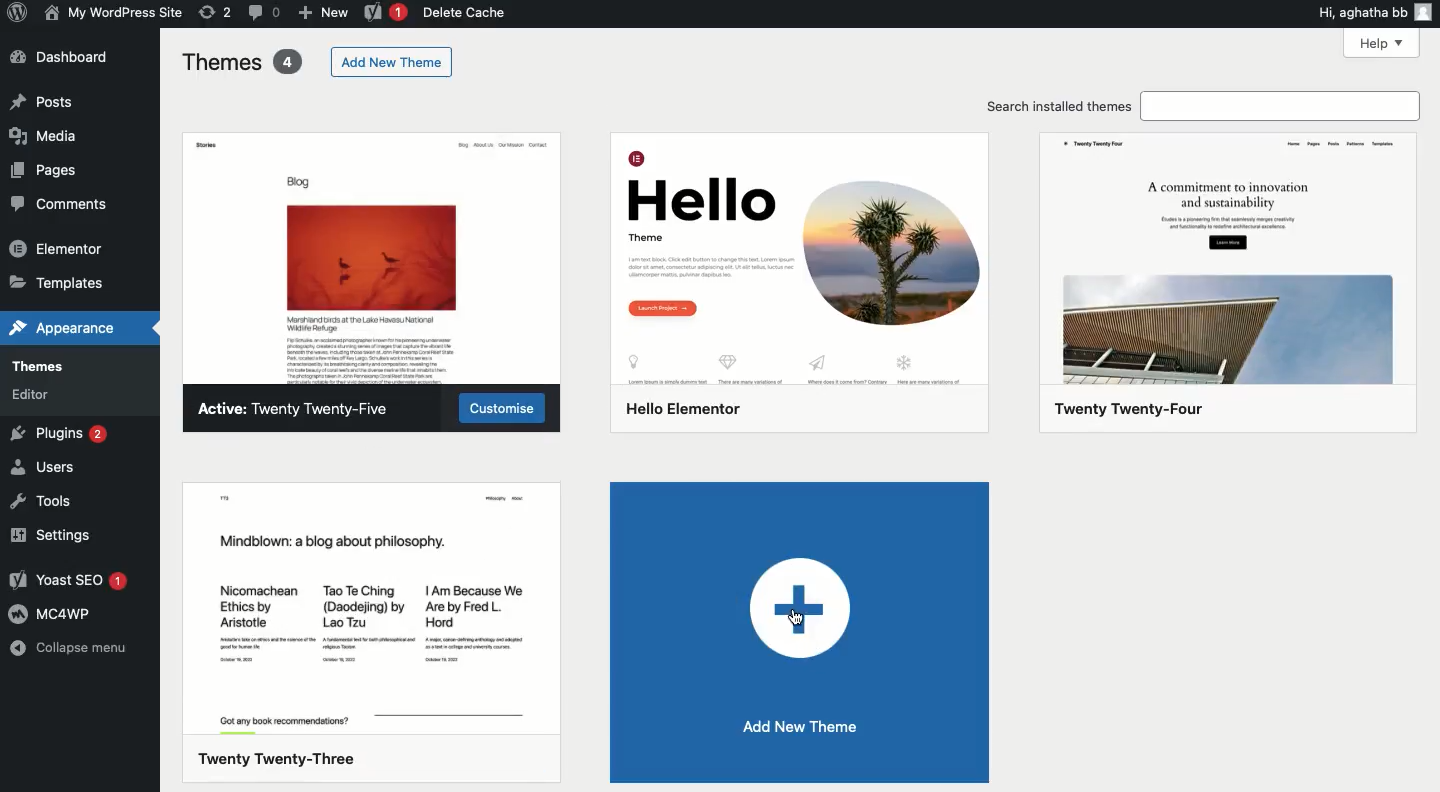 Image resolution: width=1440 pixels, height=792 pixels. Describe the element at coordinates (802, 620) in the screenshot. I see `cursor` at that location.